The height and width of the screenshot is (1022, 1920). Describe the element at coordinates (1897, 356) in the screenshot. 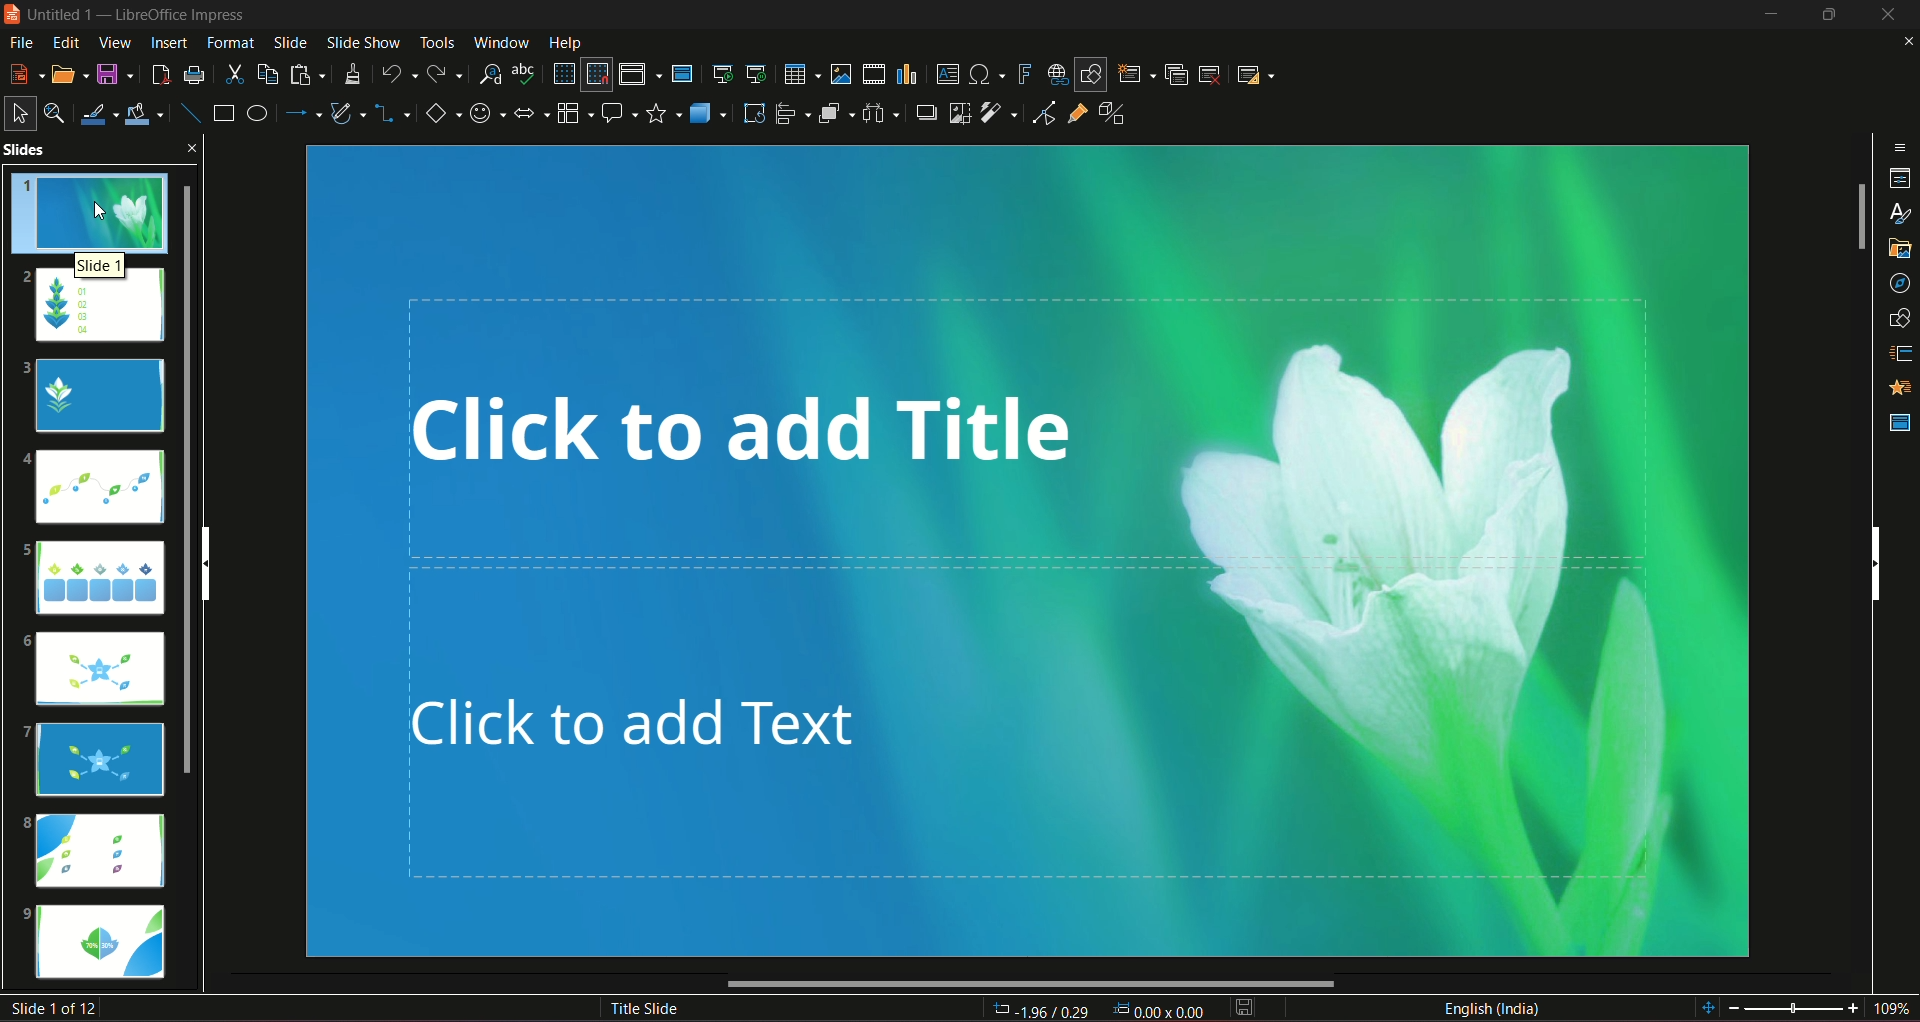

I see `slide transition` at that location.